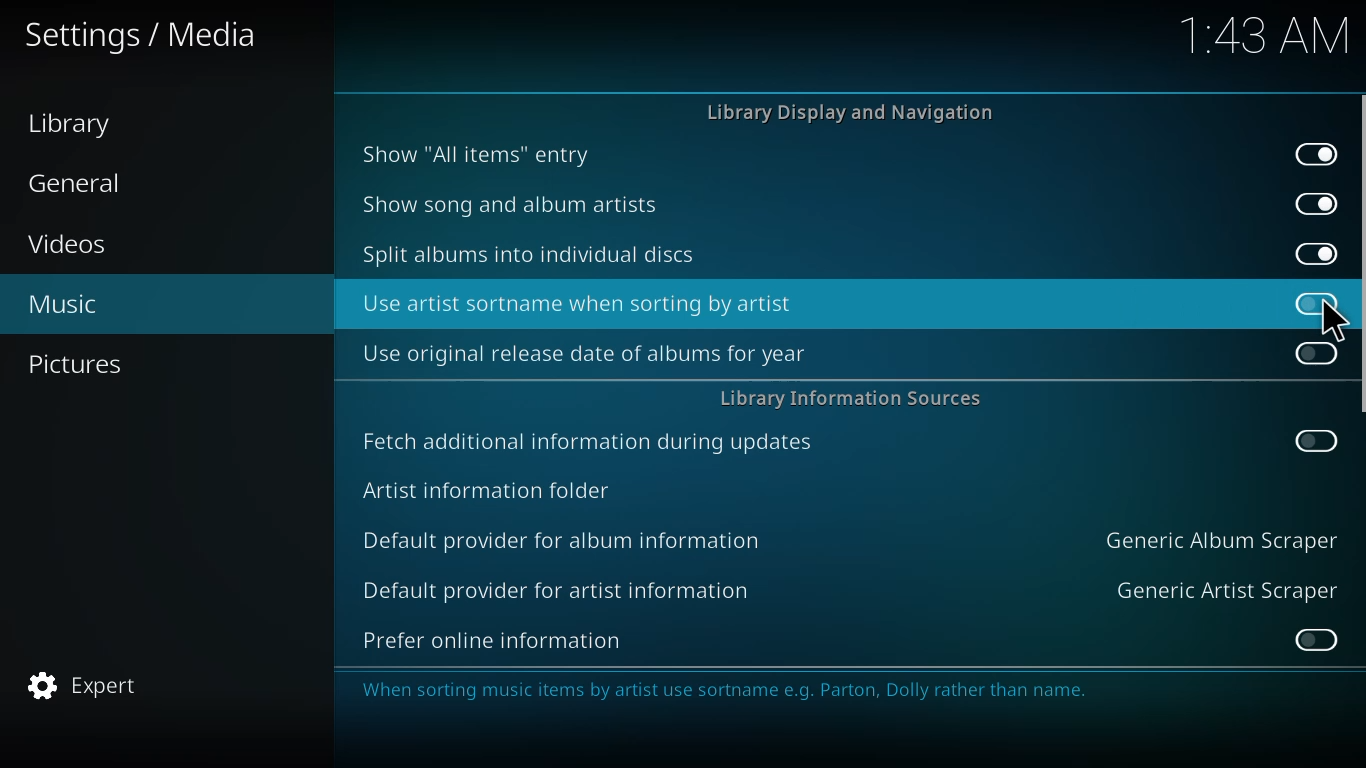 The width and height of the screenshot is (1366, 768). What do you see at coordinates (512, 204) in the screenshot?
I see `show song and album artists` at bounding box center [512, 204].